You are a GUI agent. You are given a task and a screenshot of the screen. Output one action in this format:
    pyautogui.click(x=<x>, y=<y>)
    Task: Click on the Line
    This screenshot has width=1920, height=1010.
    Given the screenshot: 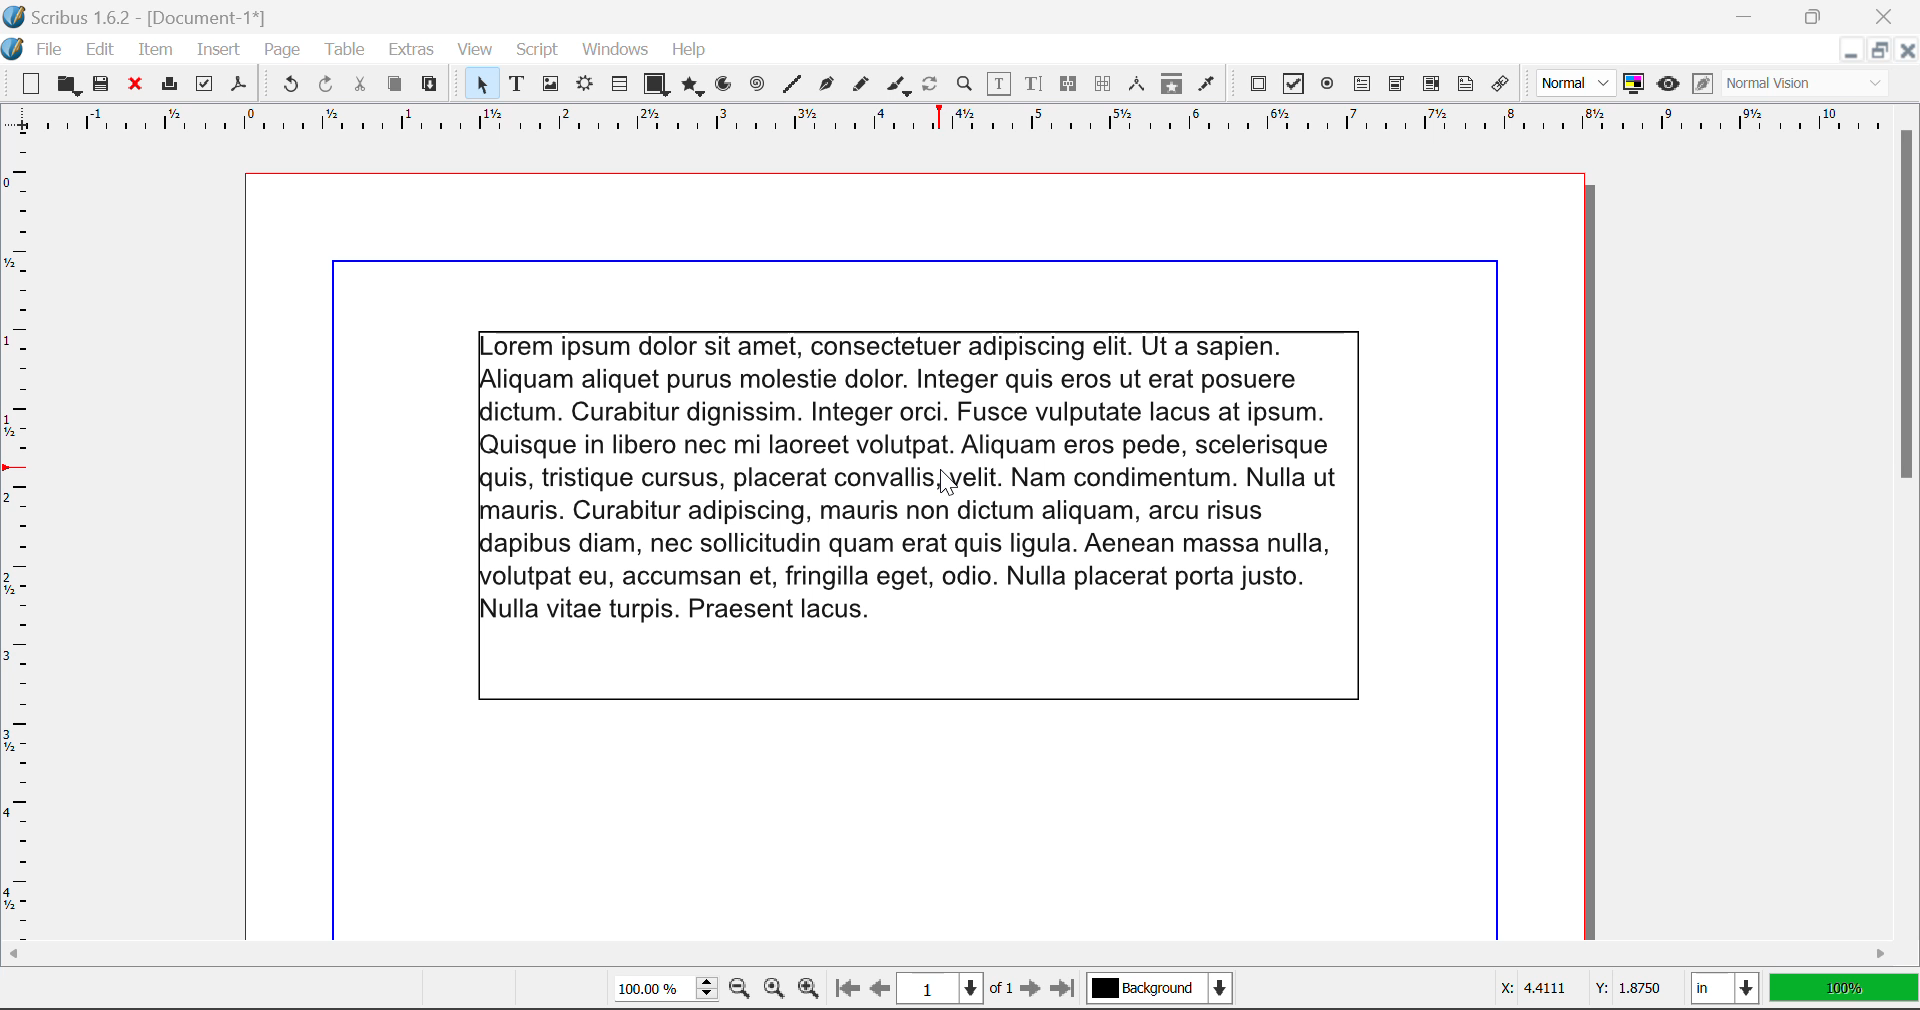 What is the action you would take?
    pyautogui.click(x=792, y=85)
    